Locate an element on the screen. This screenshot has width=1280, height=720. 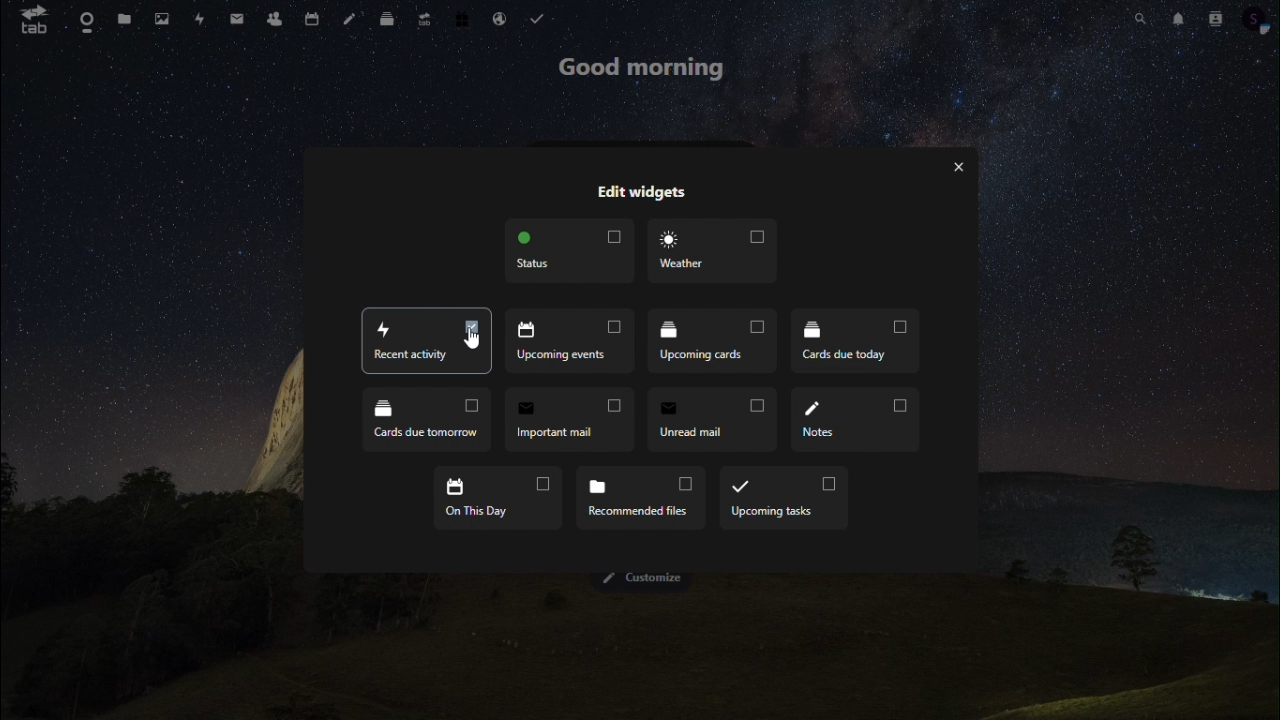
files is located at coordinates (124, 20).